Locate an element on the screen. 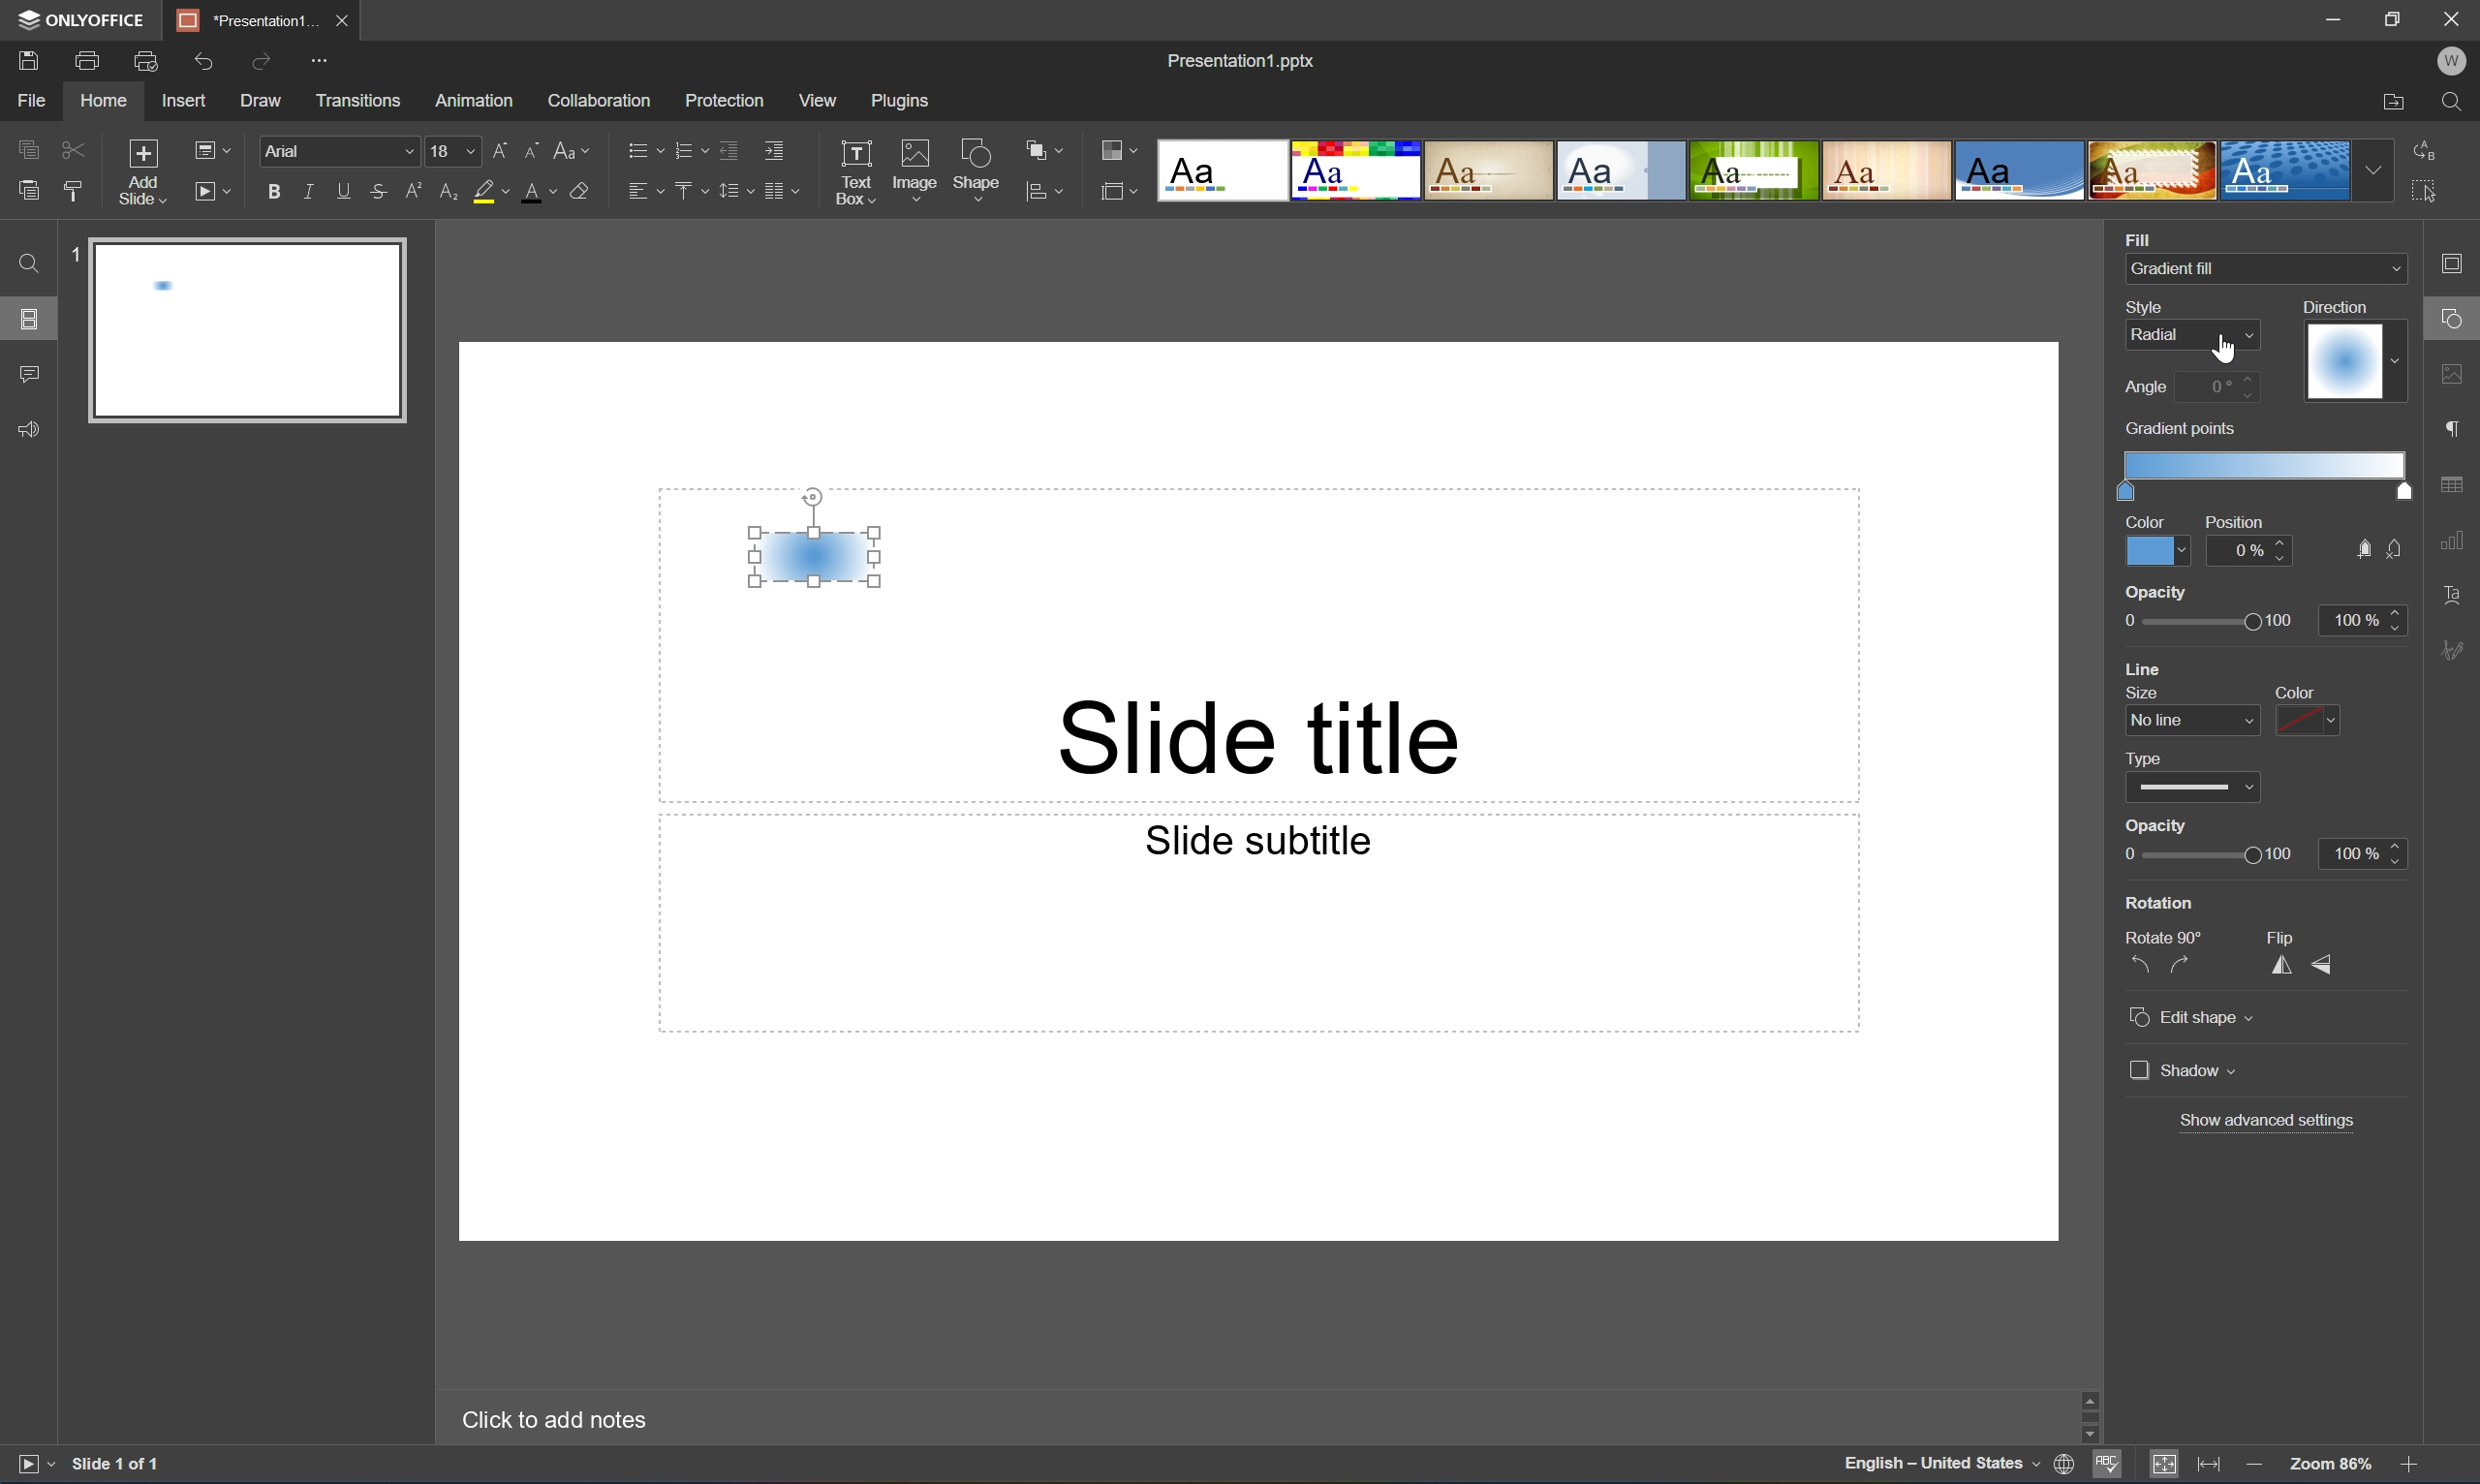  chart settings is located at coordinates (2452, 541).